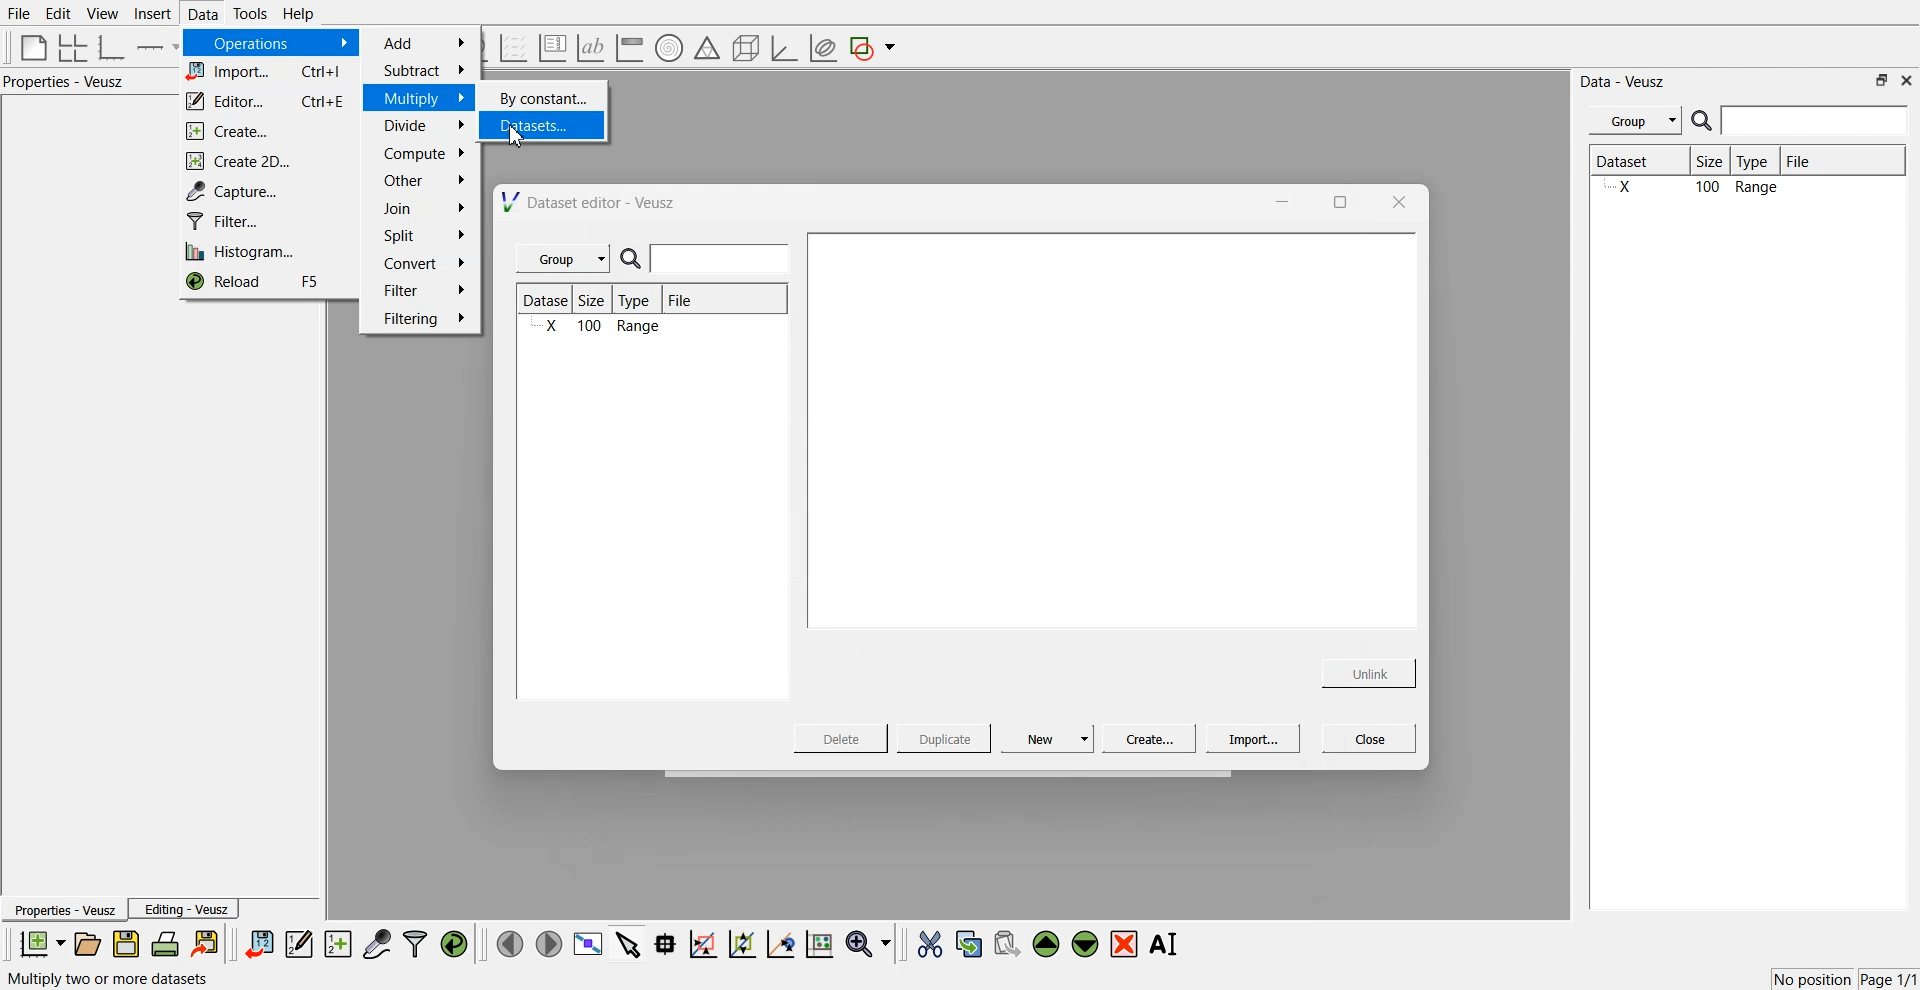  I want to click on minimise or maximise, so click(1882, 80).